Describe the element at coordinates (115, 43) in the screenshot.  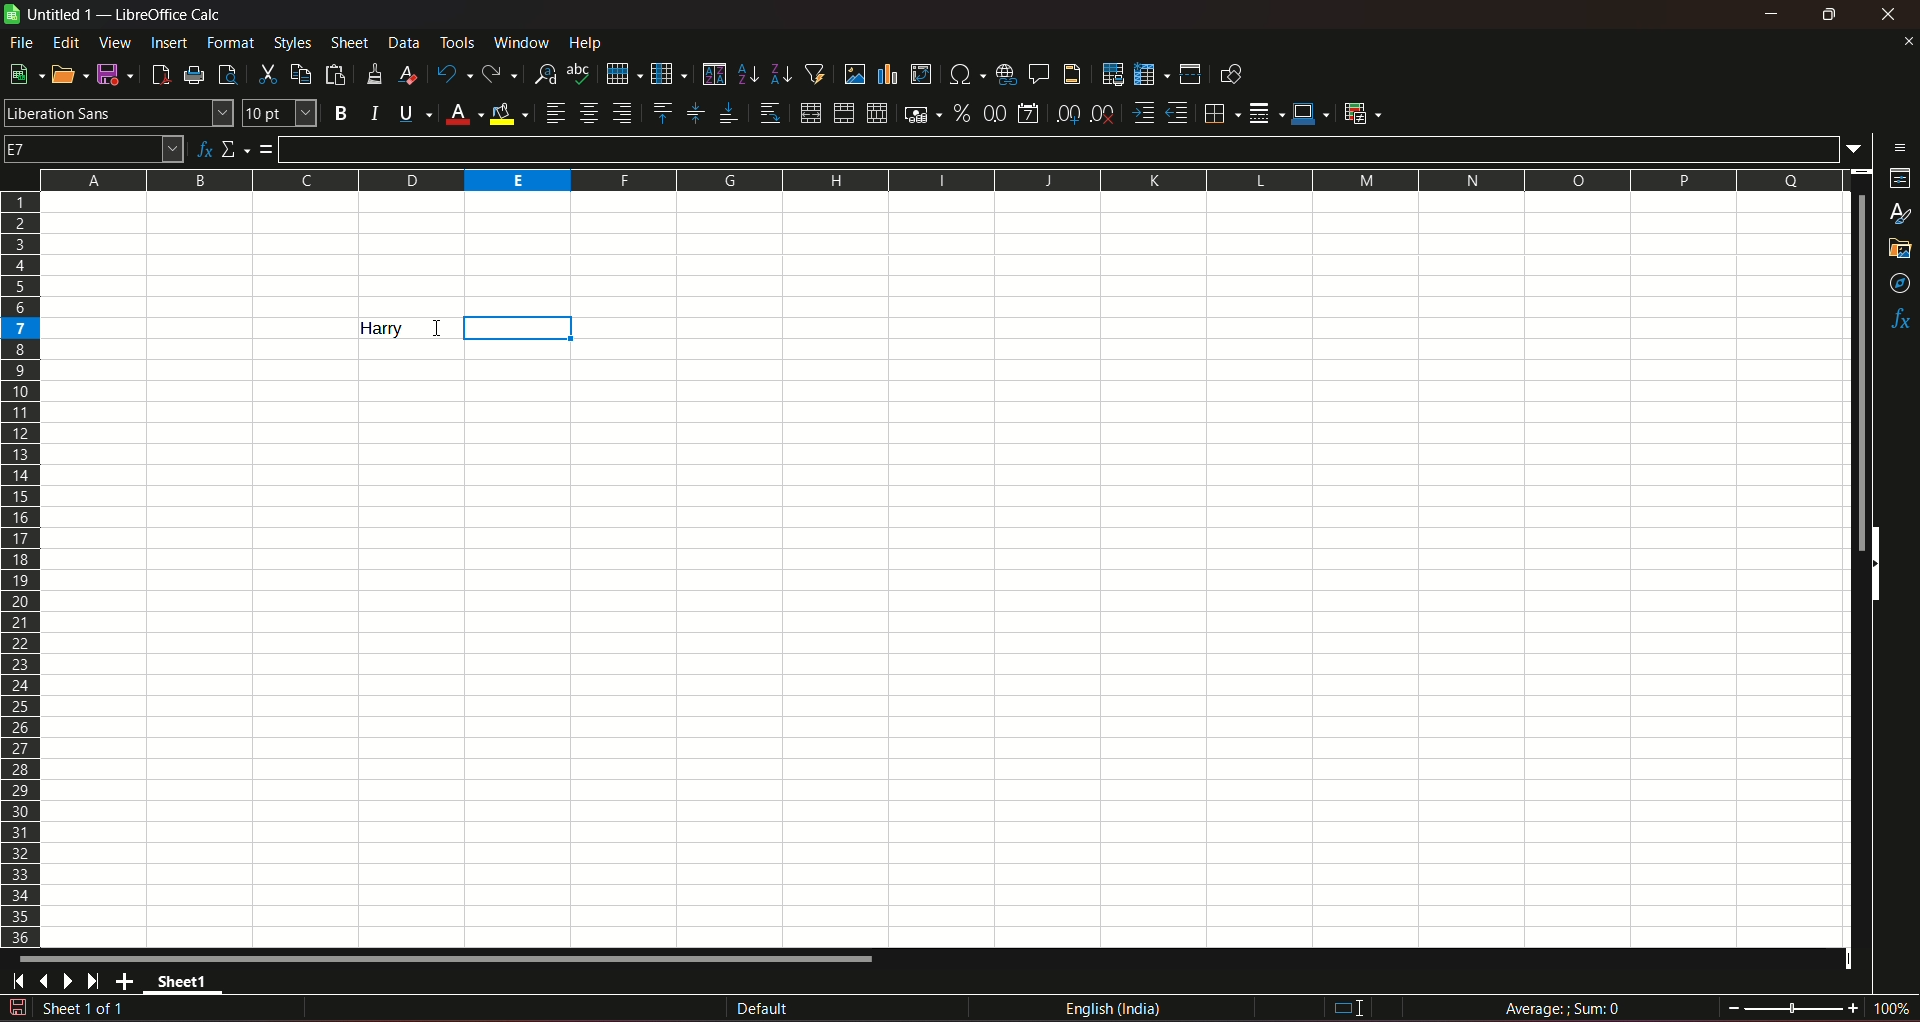
I see `view` at that location.